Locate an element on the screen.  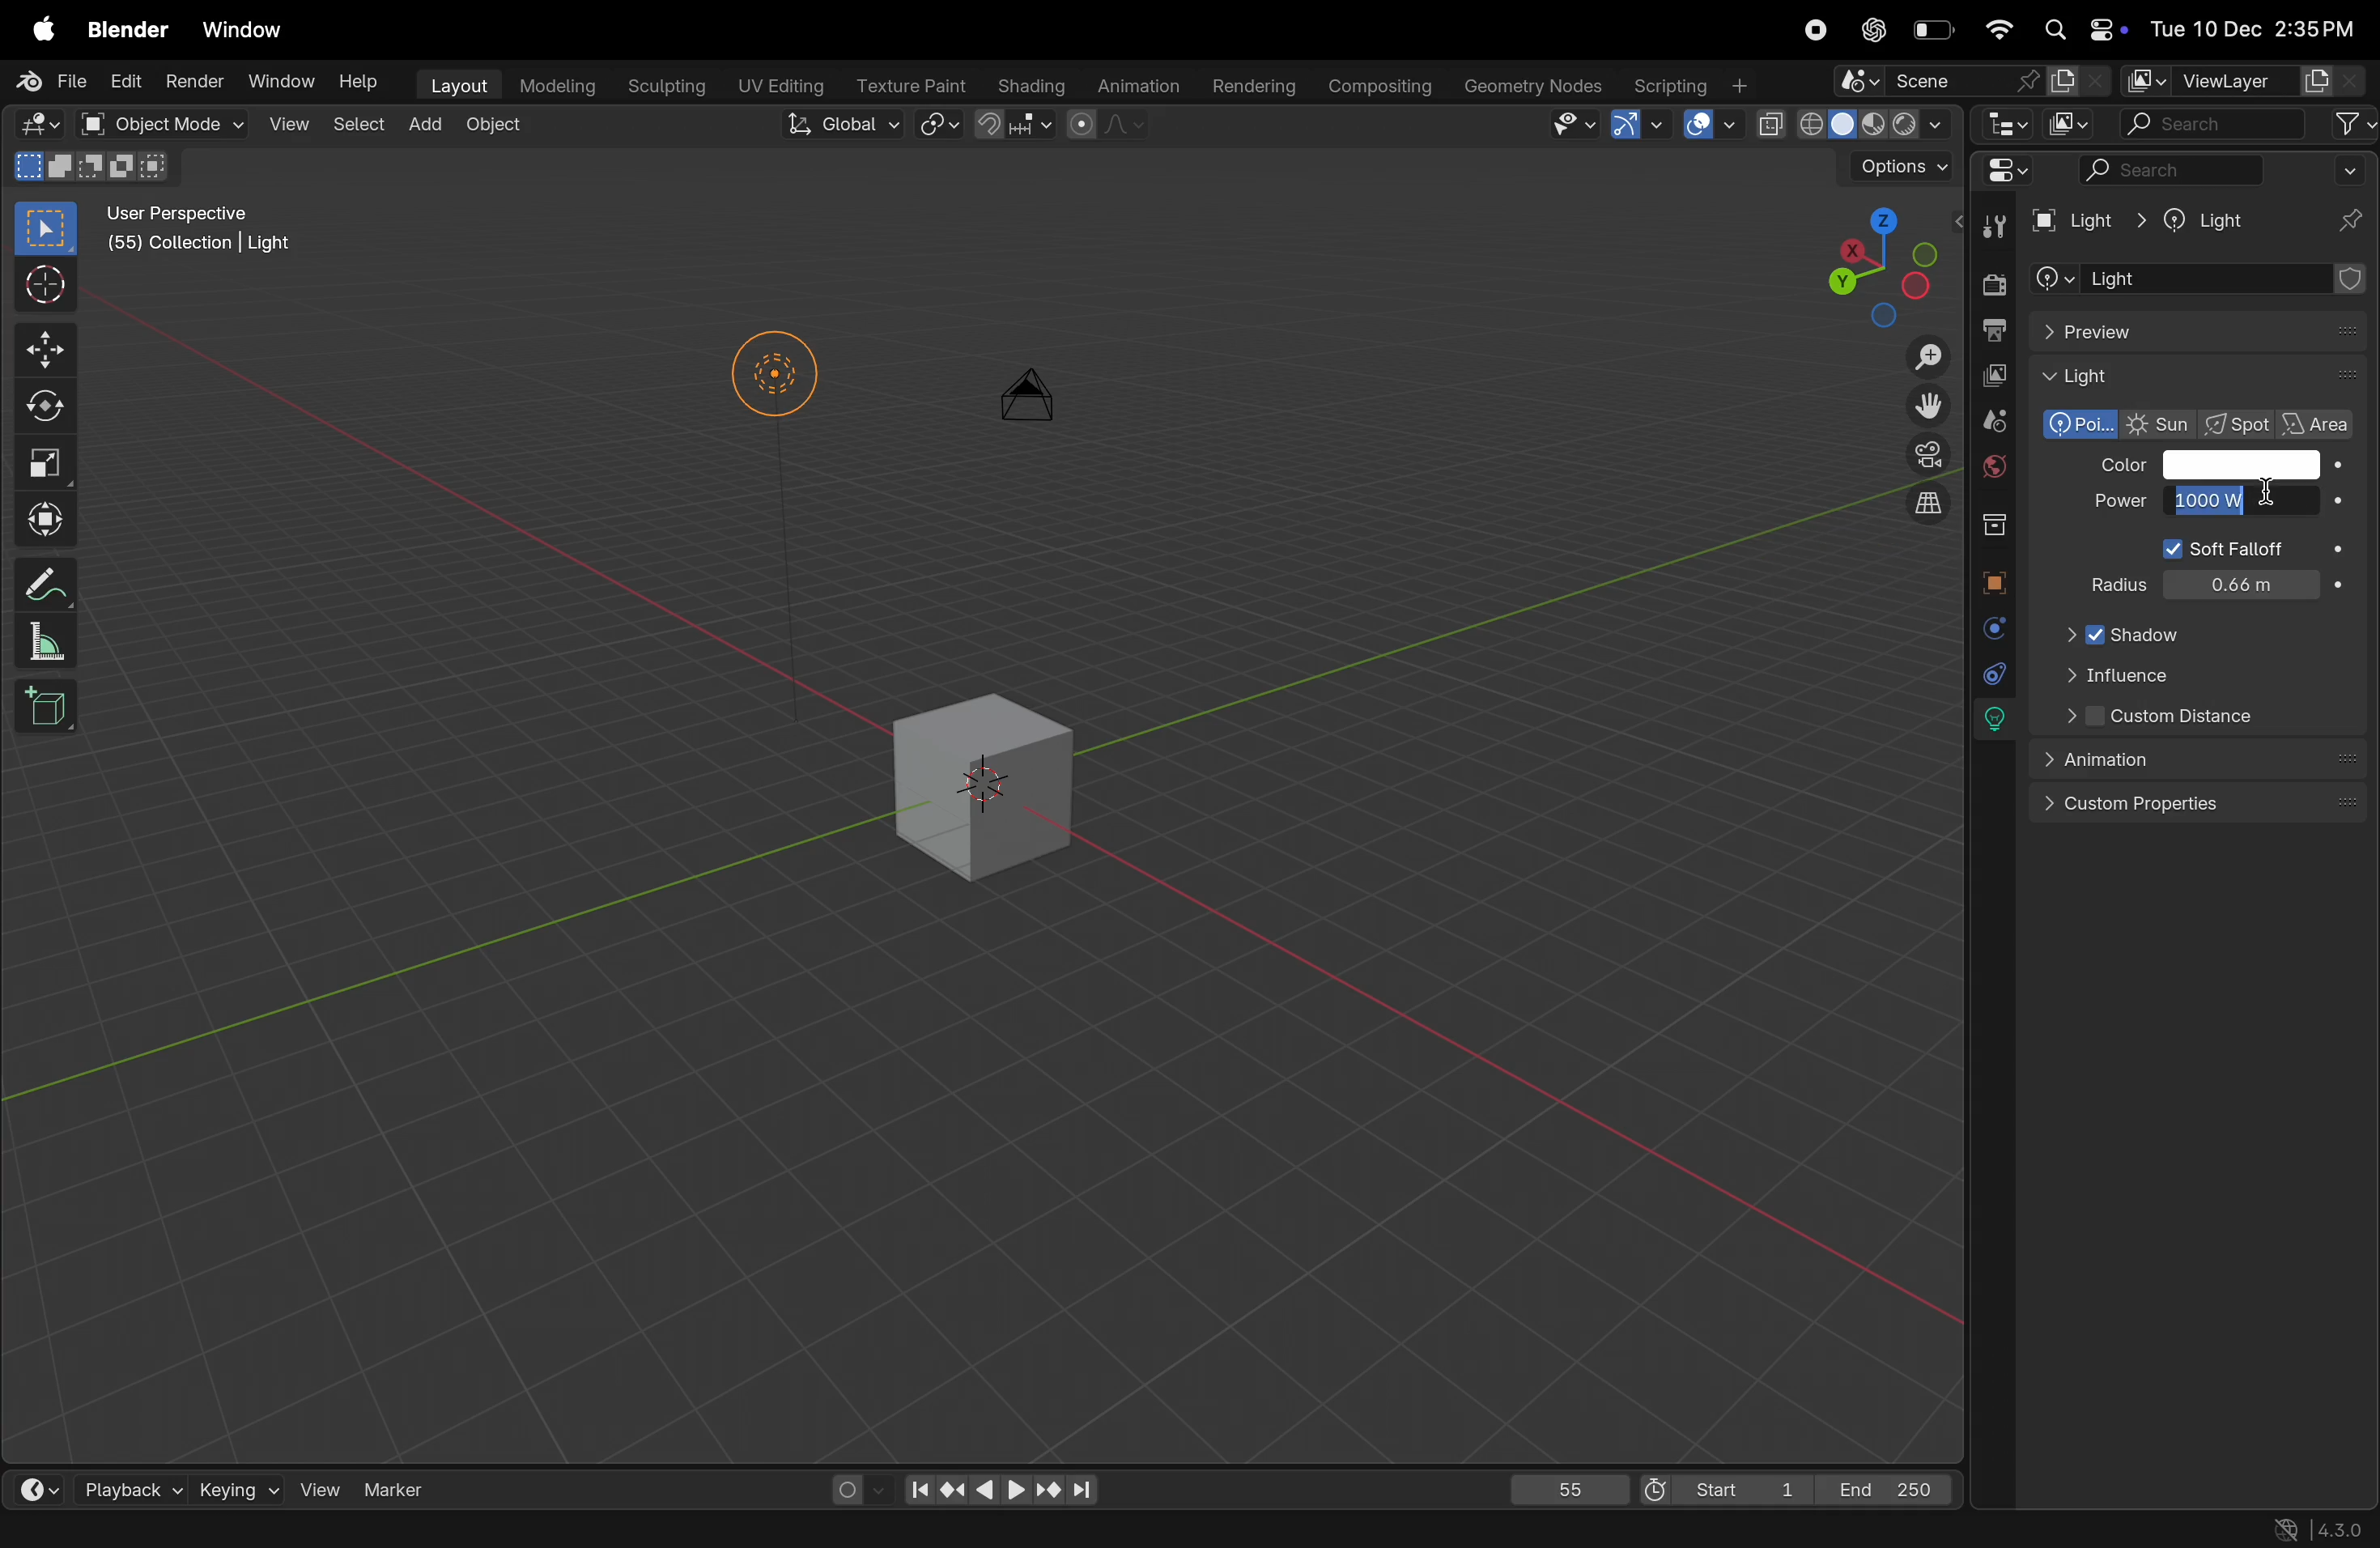
move the view is located at coordinates (1929, 408).